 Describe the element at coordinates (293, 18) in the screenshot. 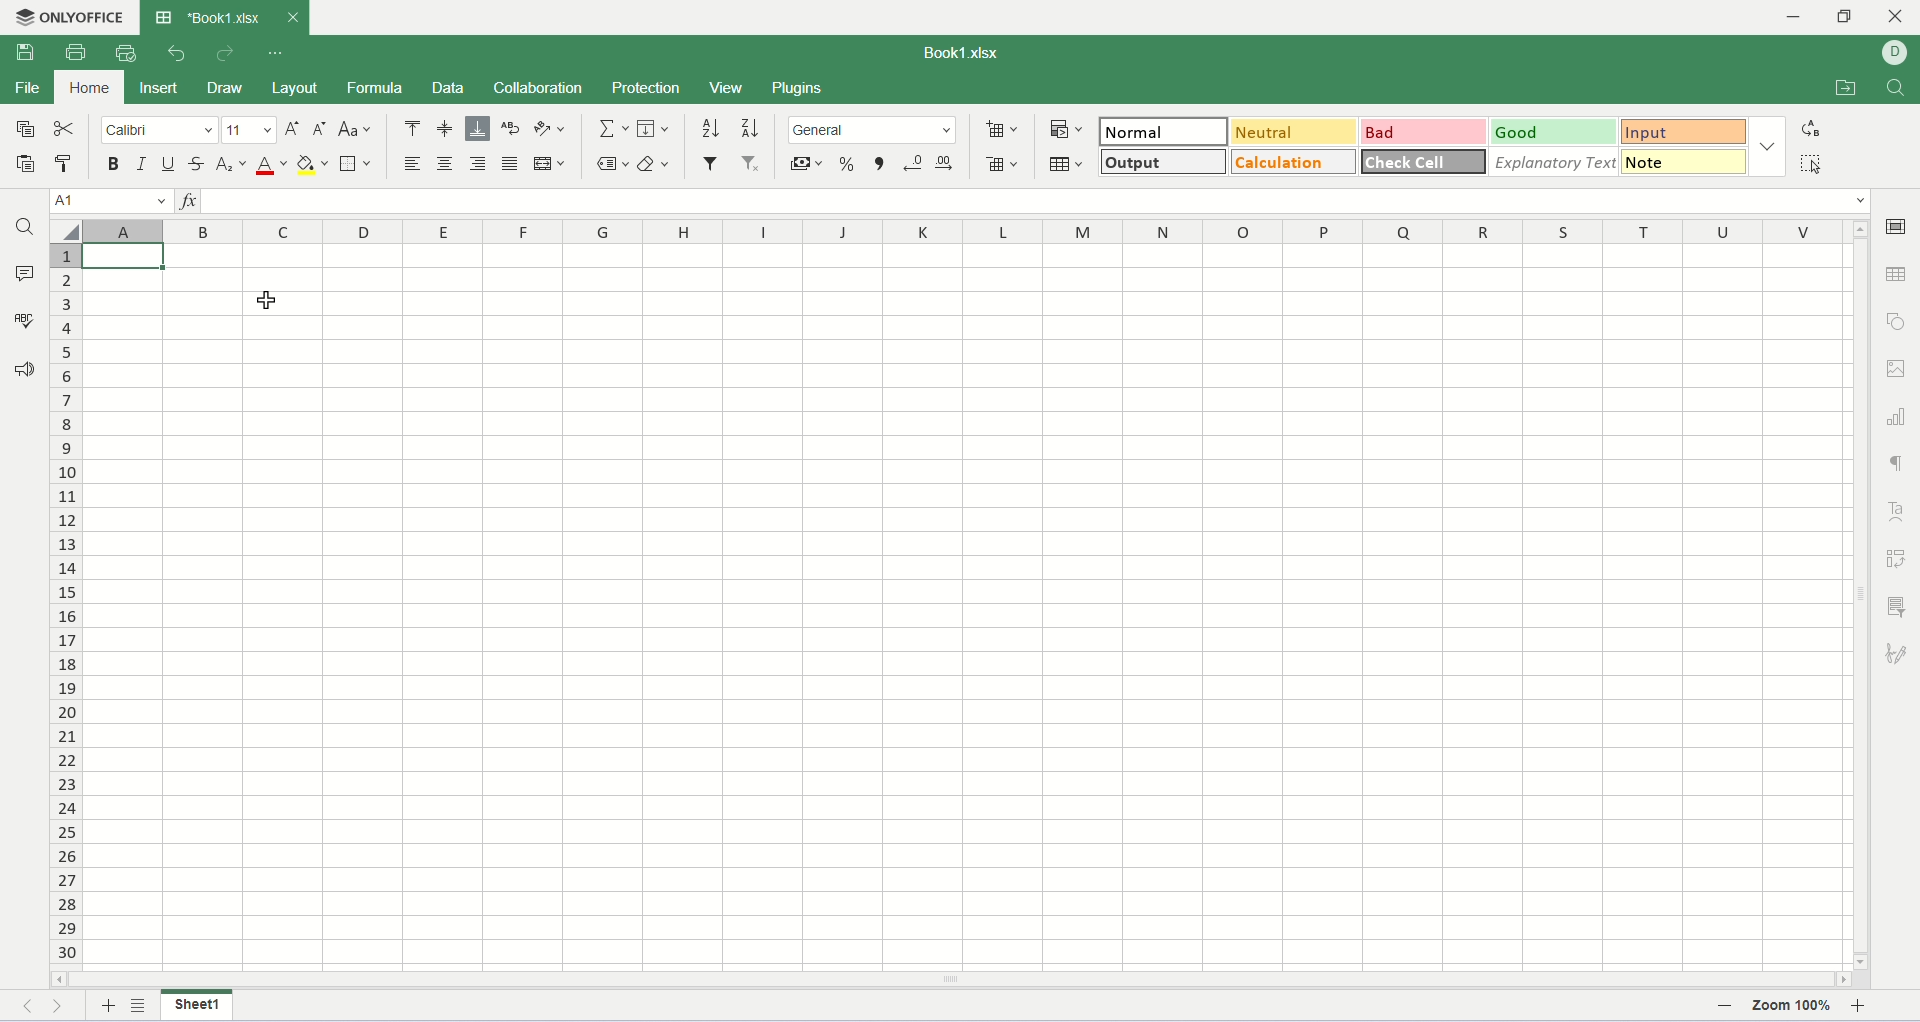

I see `close` at that location.